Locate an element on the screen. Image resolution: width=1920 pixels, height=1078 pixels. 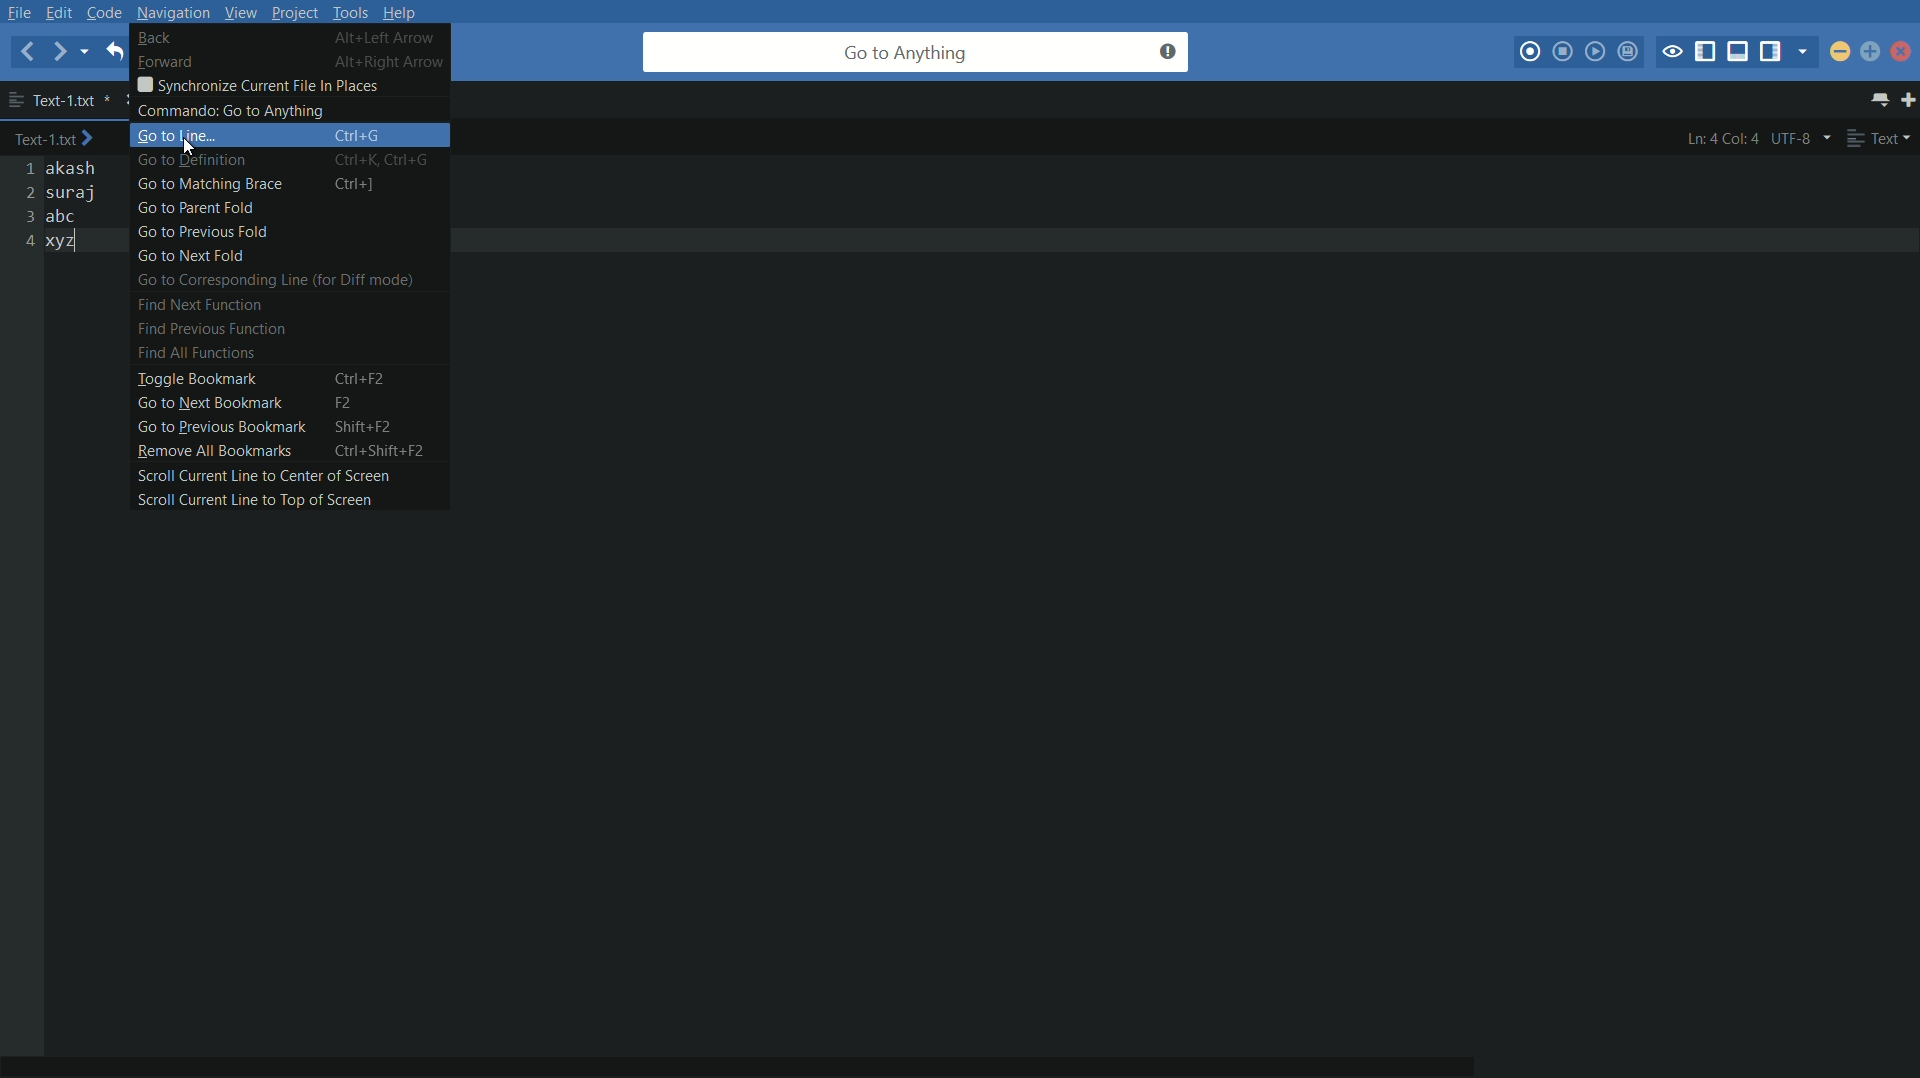
forward is located at coordinates (163, 61).